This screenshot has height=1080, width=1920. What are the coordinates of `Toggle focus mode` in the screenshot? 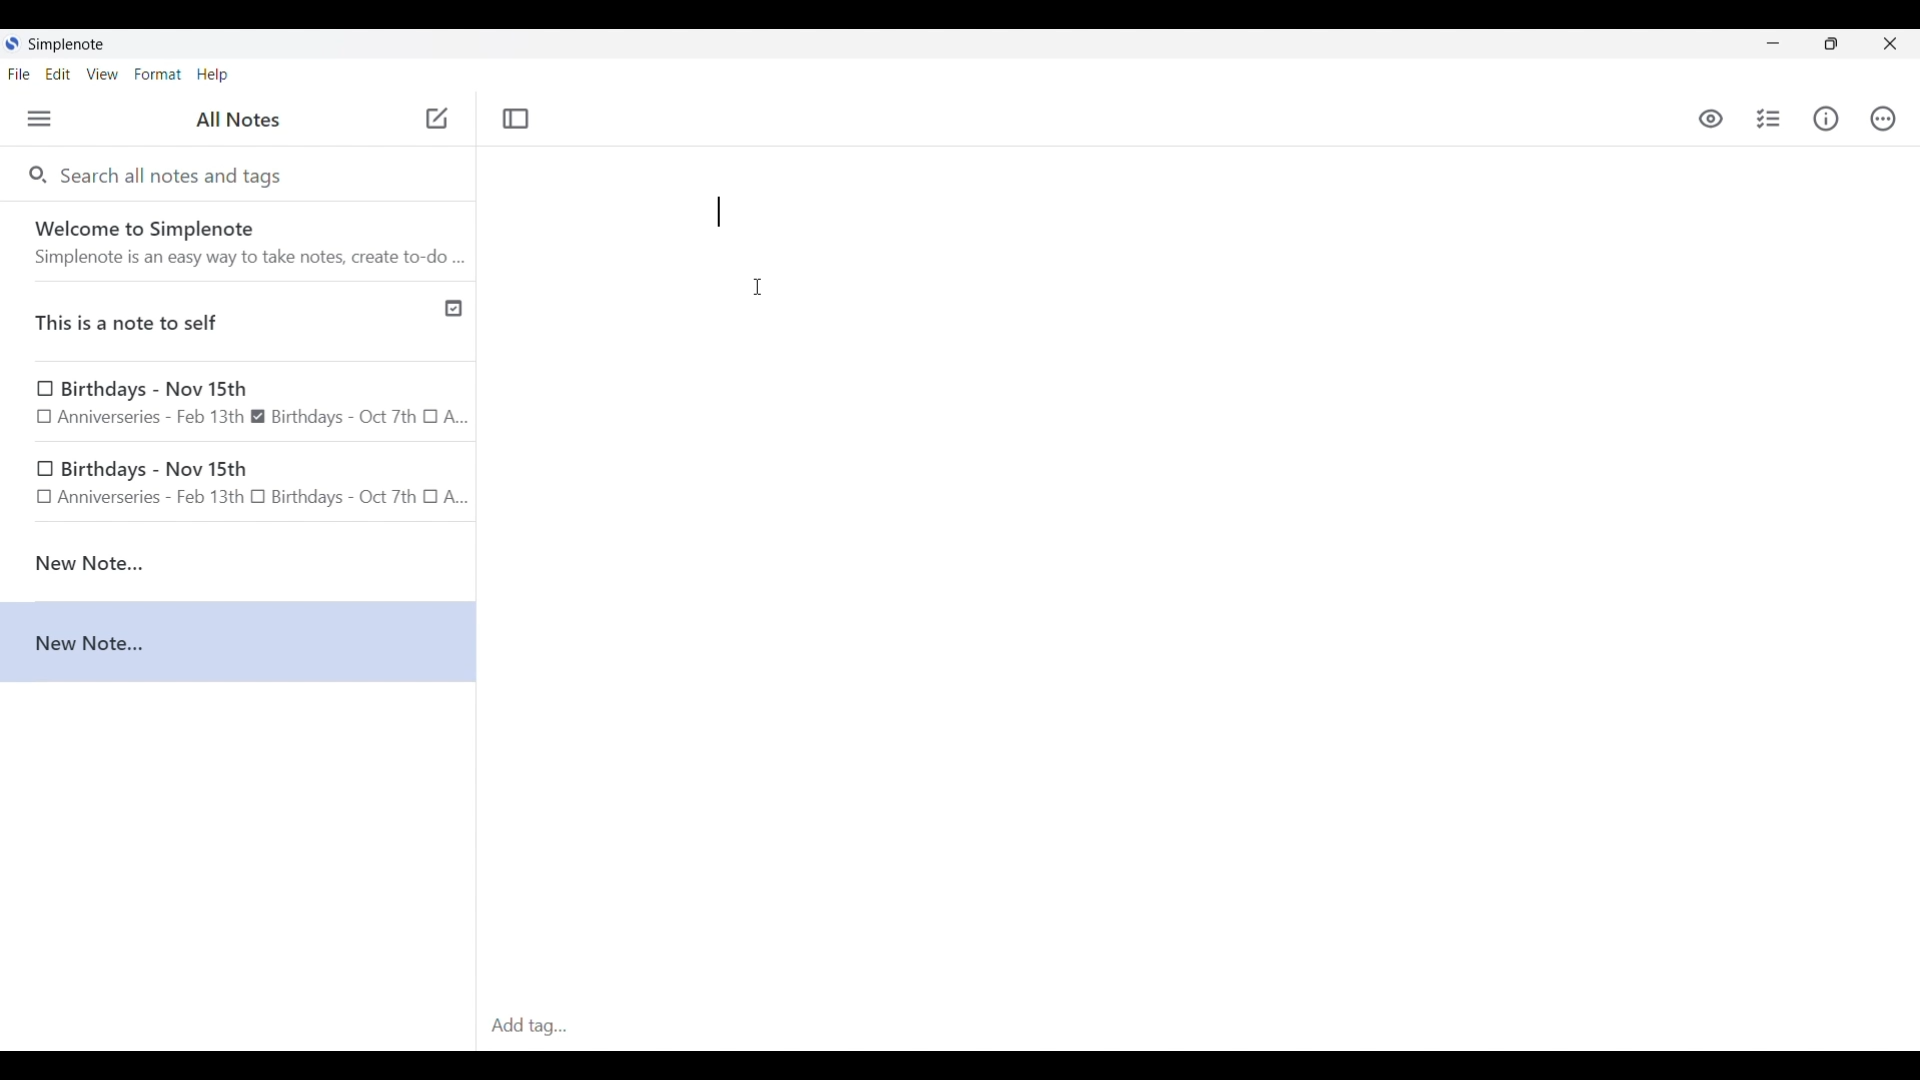 It's located at (515, 119).